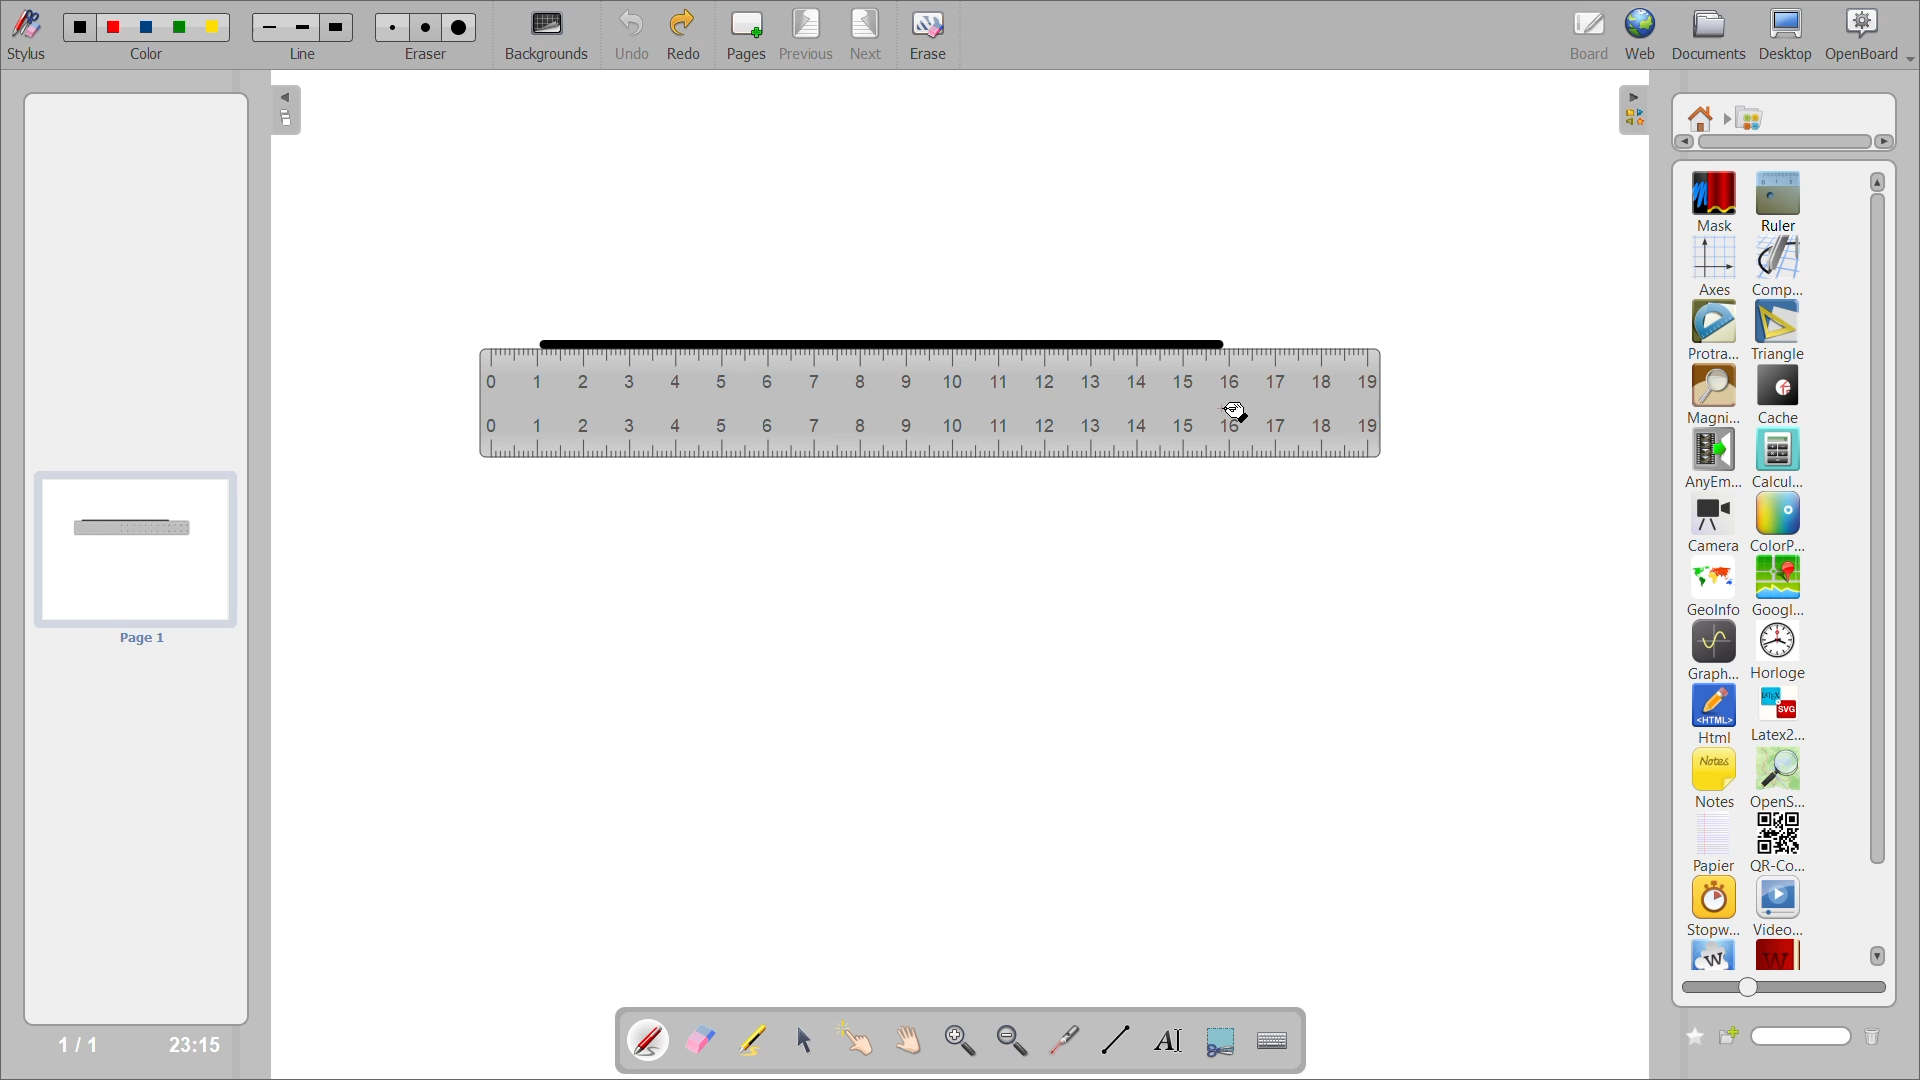  What do you see at coordinates (426, 27) in the screenshot?
I see `eraser 2` at bounding box center [426, 27].